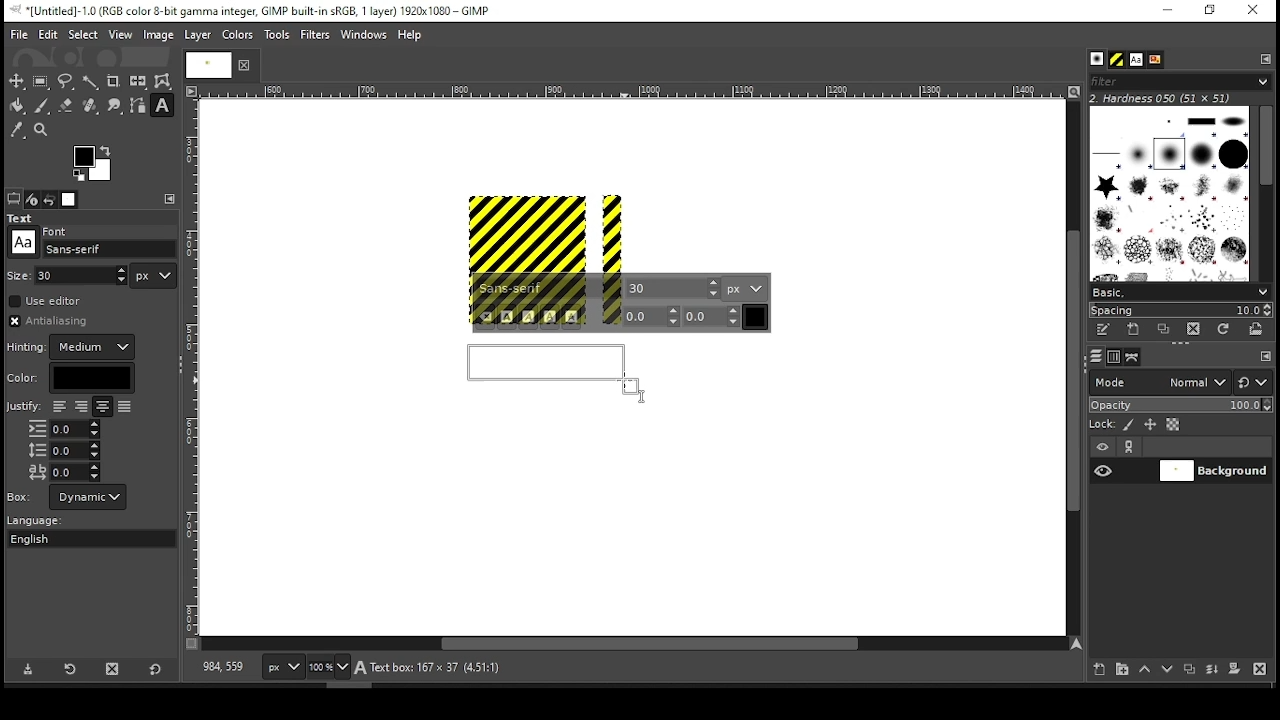 This screenshot has width=1280, height=720. What do you see at coordinates (635, 387) in the screenshot?
I see `mouse pointer` at bounding box center [635, 387].